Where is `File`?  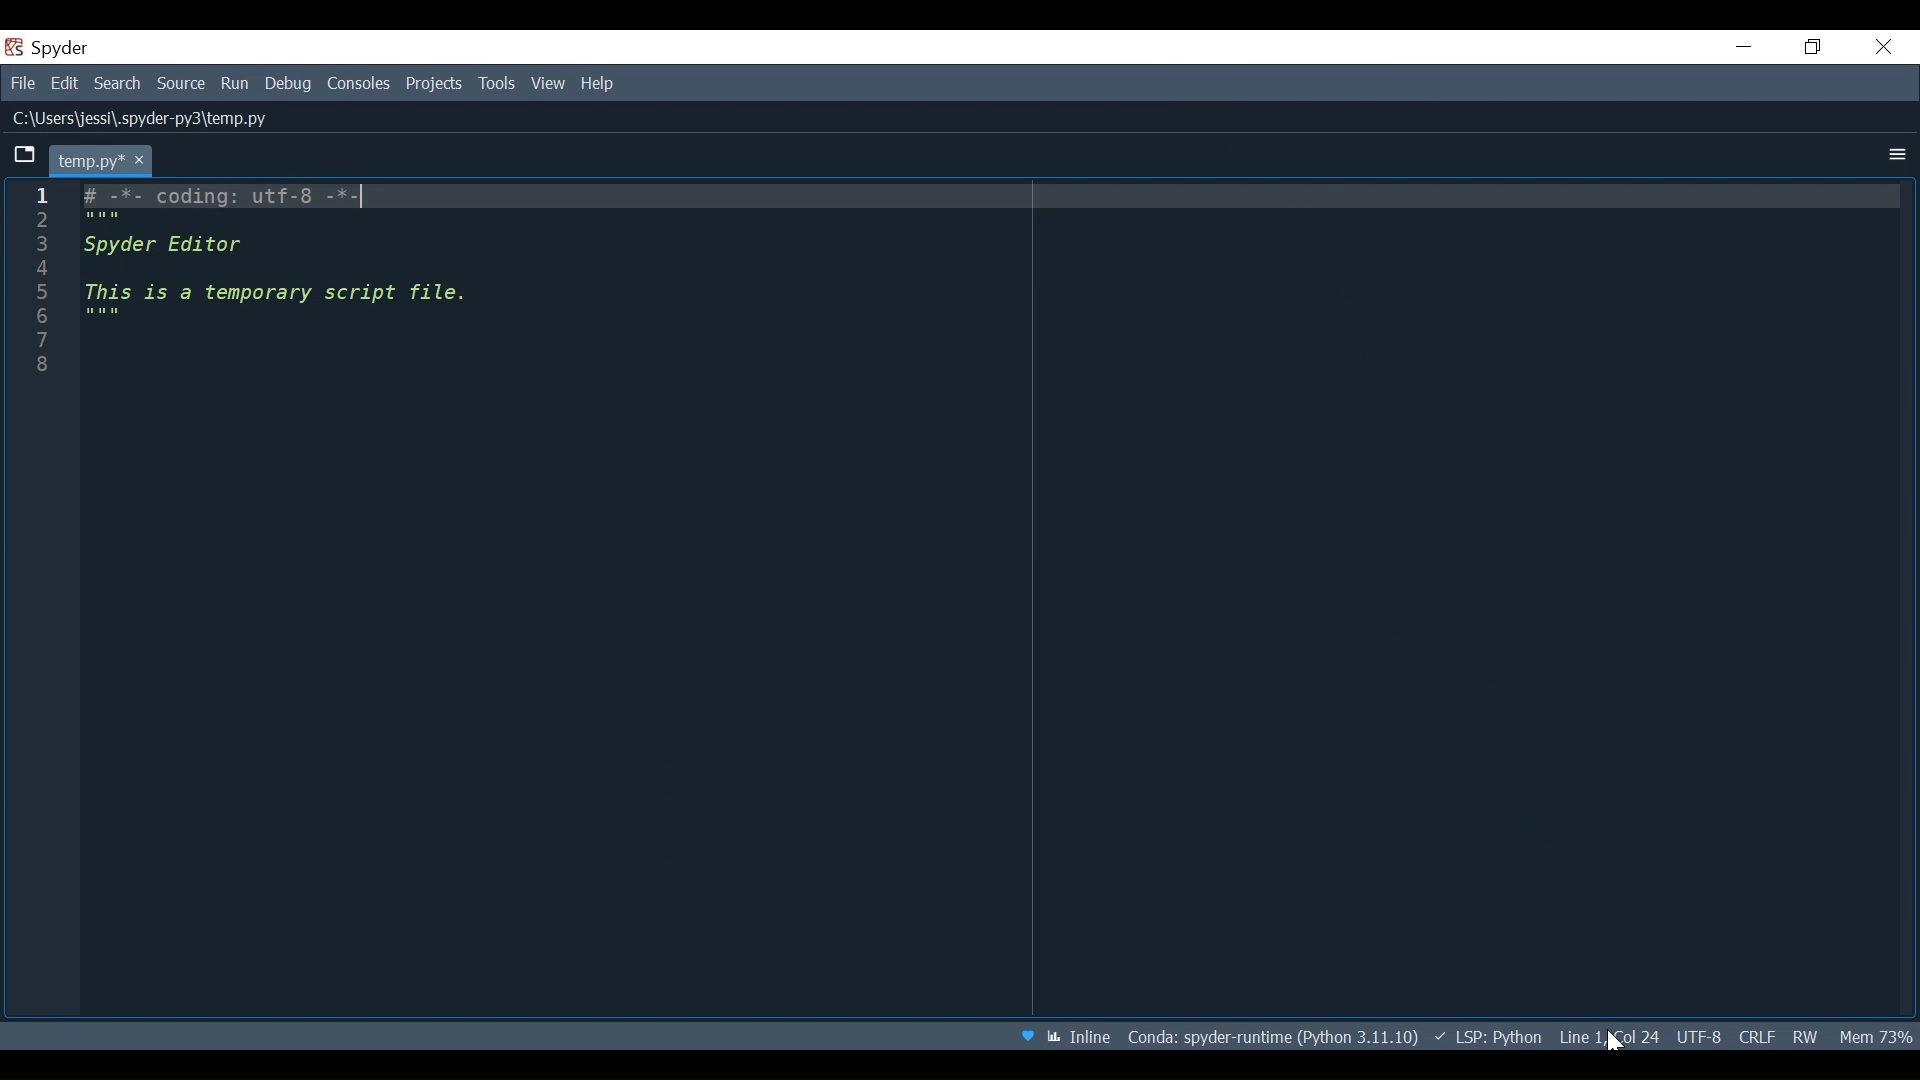 File is located at coordinates (23, 83).